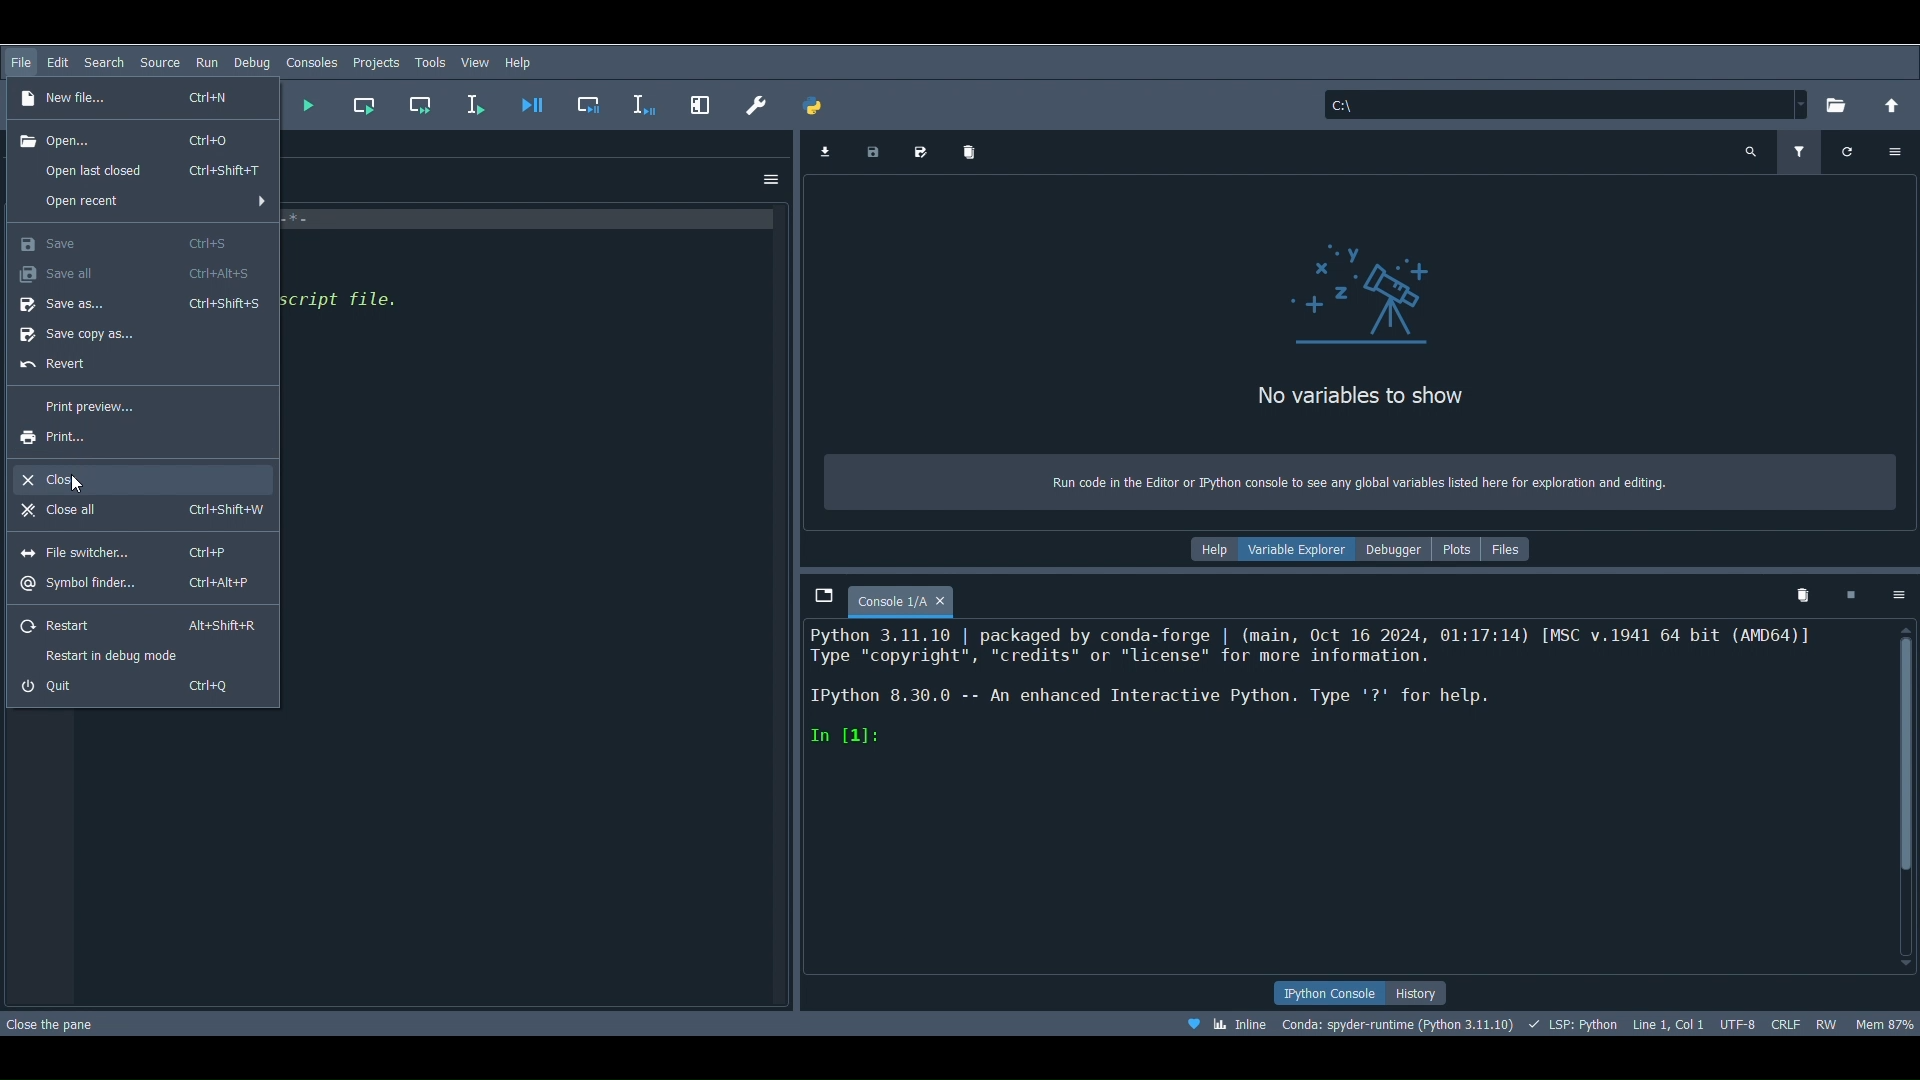 The width and height of the screenshot is (1920, 1080). Describe the element at coordinates (1896, 596) in the screenshot. I see `Options` at that location.